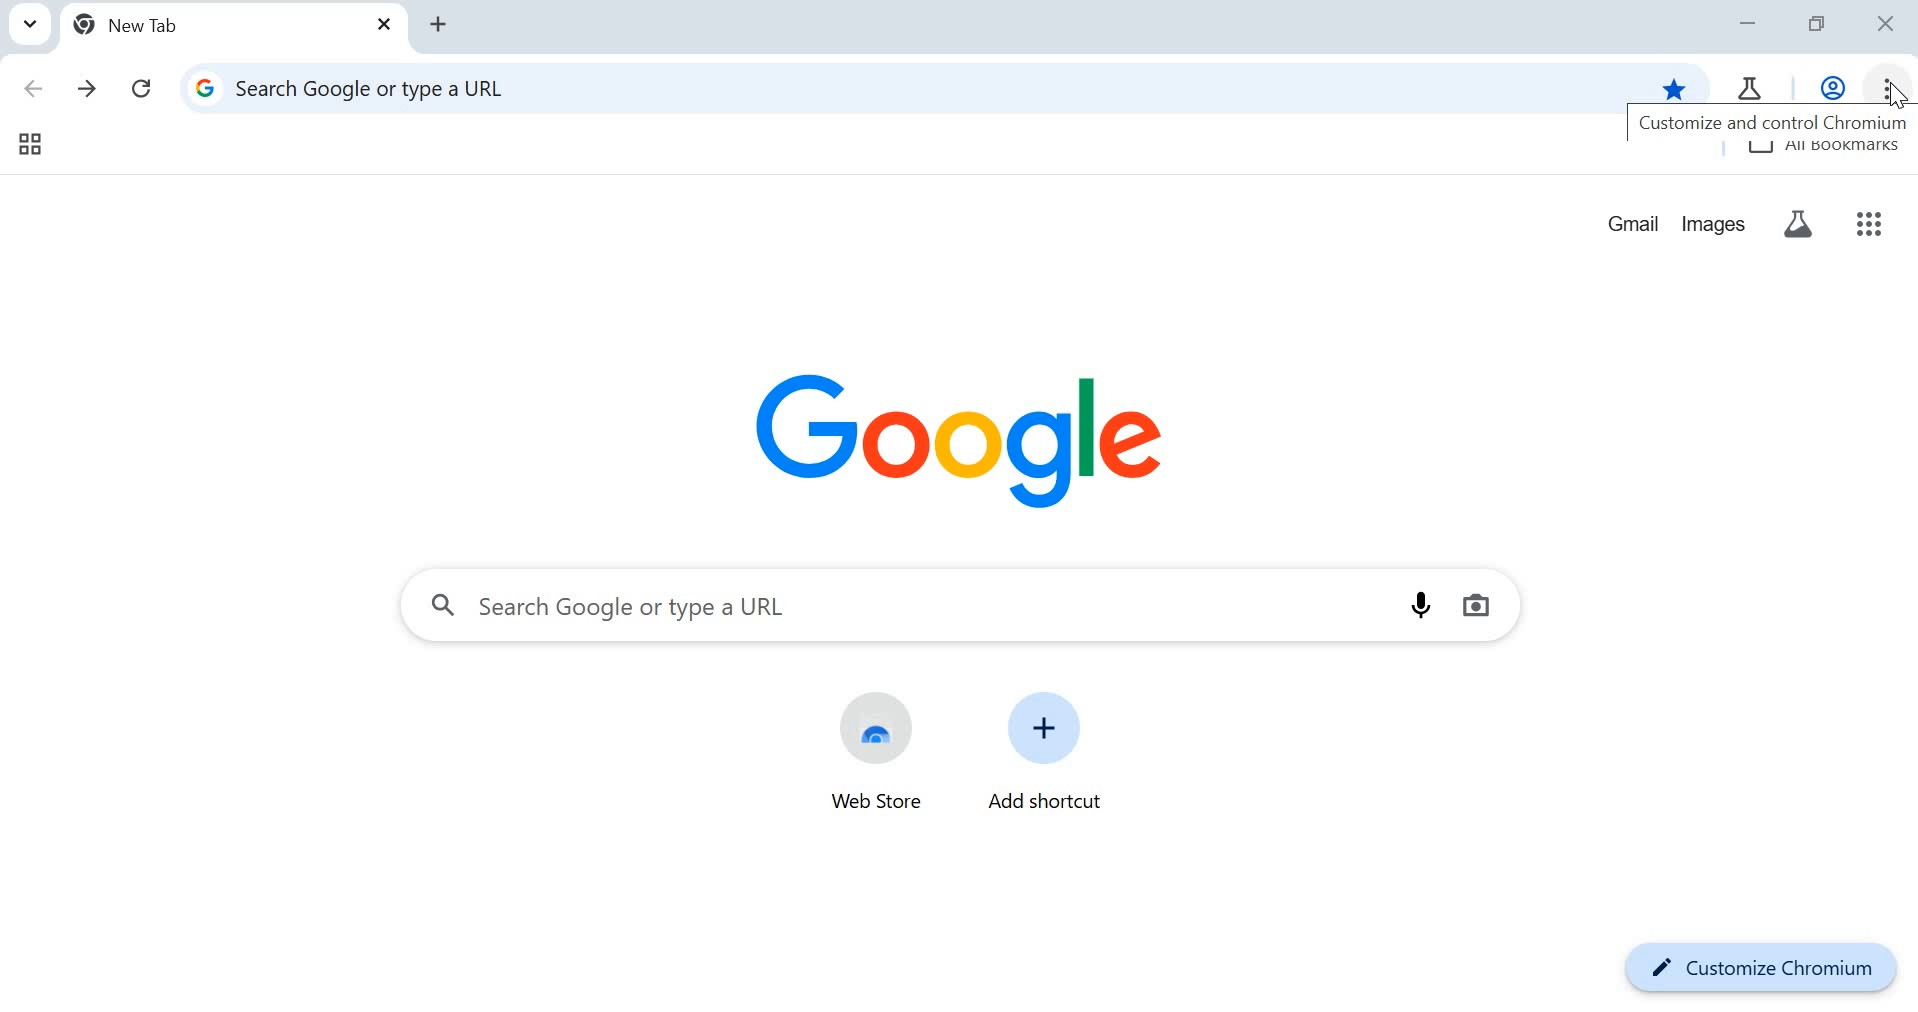  Describe the element at coordinates (1623, 226) in the screenshot. I see `gmail` at that location.